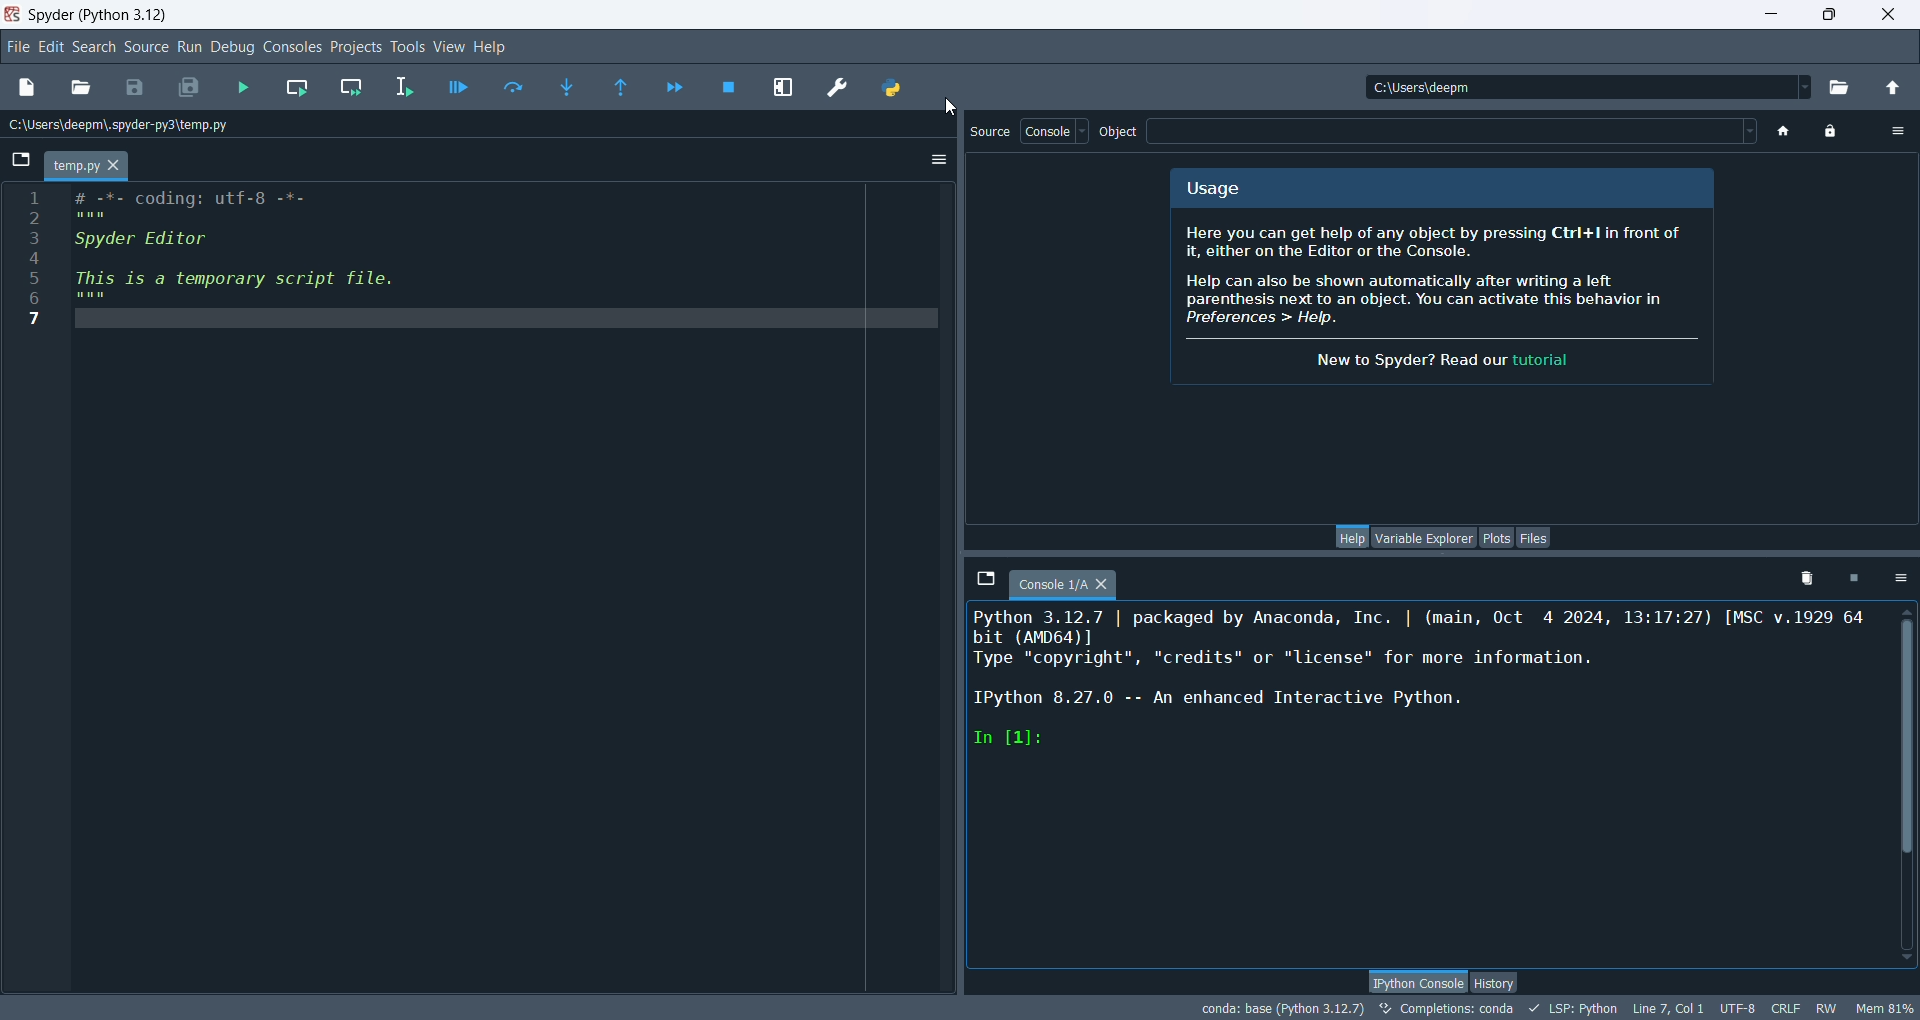  What do you see at coordinates (1828, 130) in the screenshot?
I see `lock` at bounding box center [1828, 130].